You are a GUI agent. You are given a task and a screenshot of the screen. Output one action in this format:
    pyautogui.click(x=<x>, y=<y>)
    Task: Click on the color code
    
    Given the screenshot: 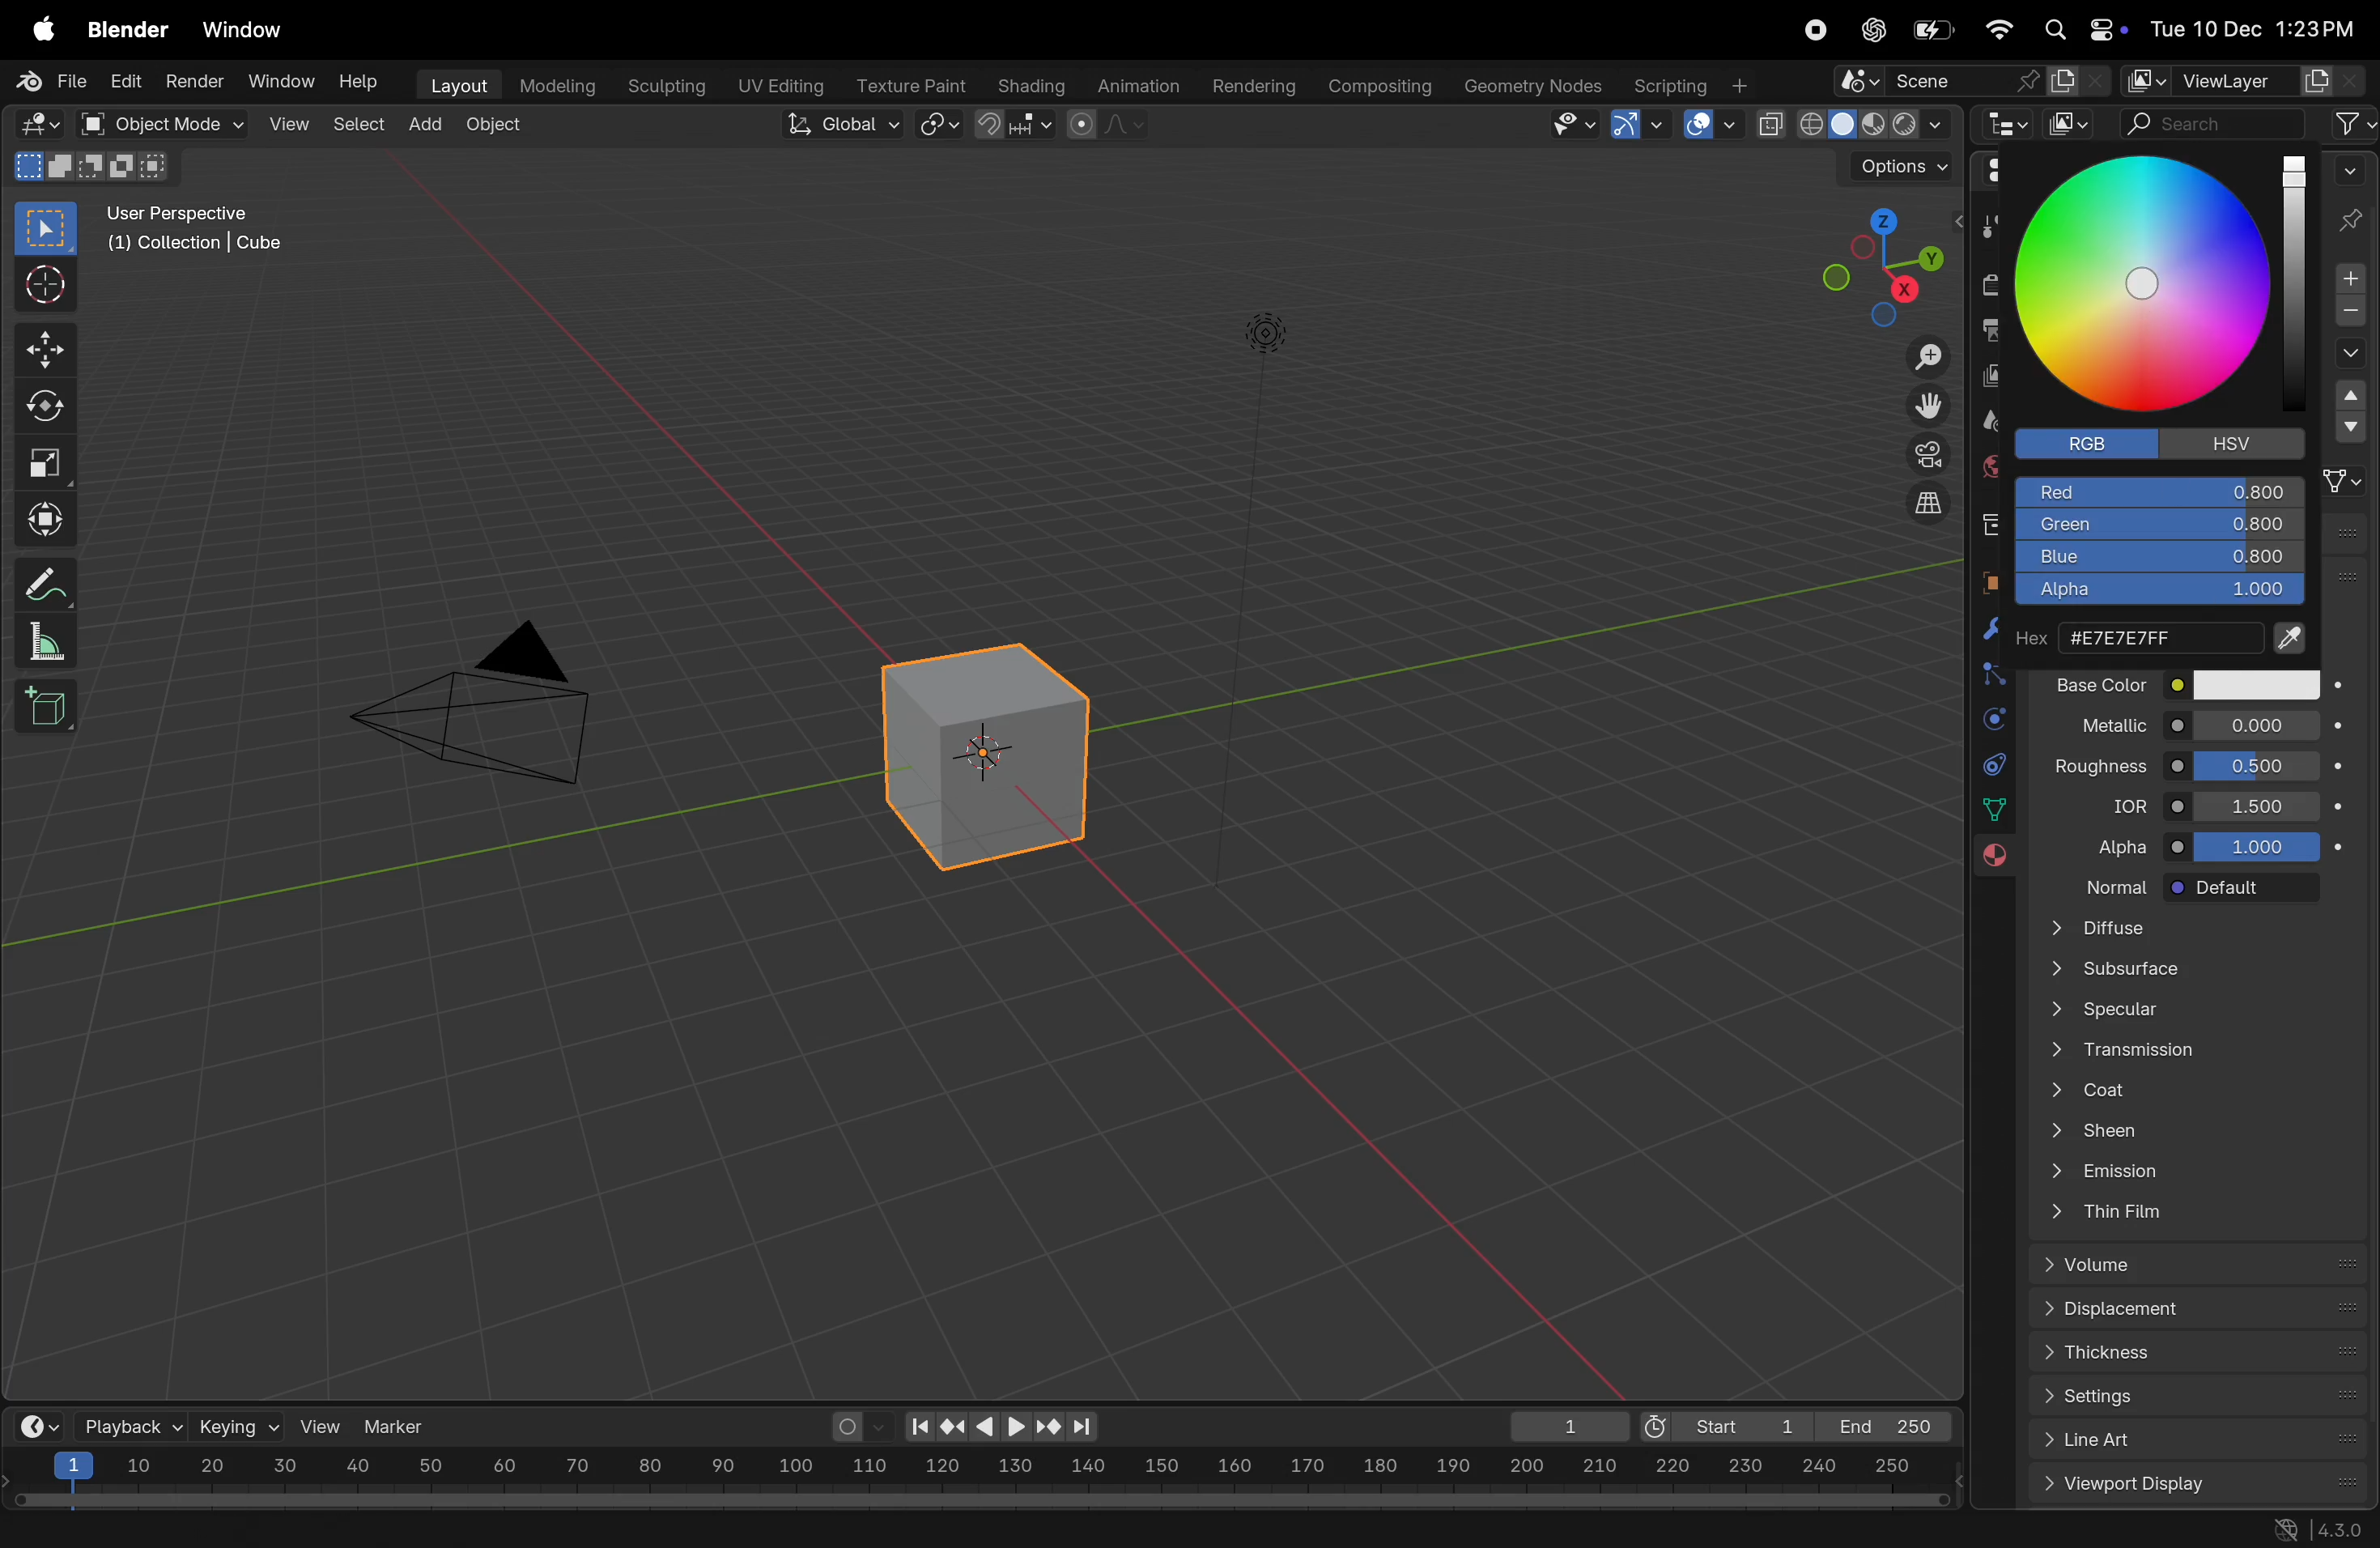 What is the action you would take?
    pyautogui.click(x=2166, y=635)
    